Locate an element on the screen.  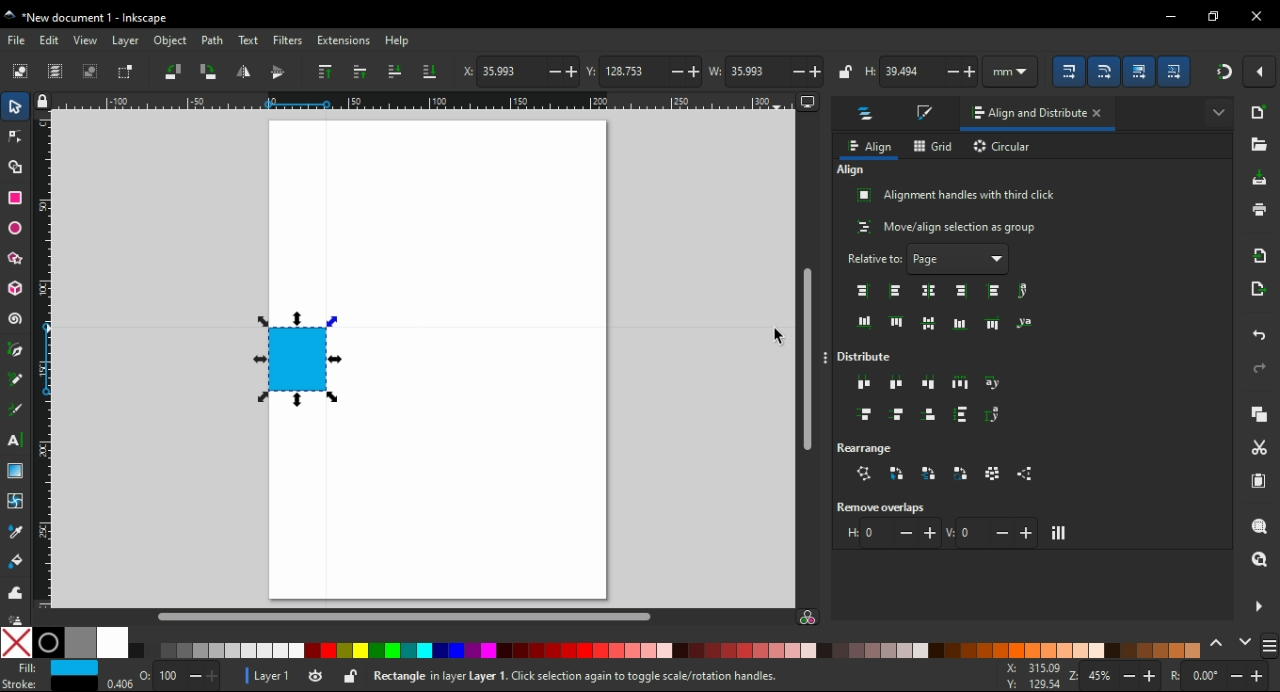
object is located at coordinates (172, 43).